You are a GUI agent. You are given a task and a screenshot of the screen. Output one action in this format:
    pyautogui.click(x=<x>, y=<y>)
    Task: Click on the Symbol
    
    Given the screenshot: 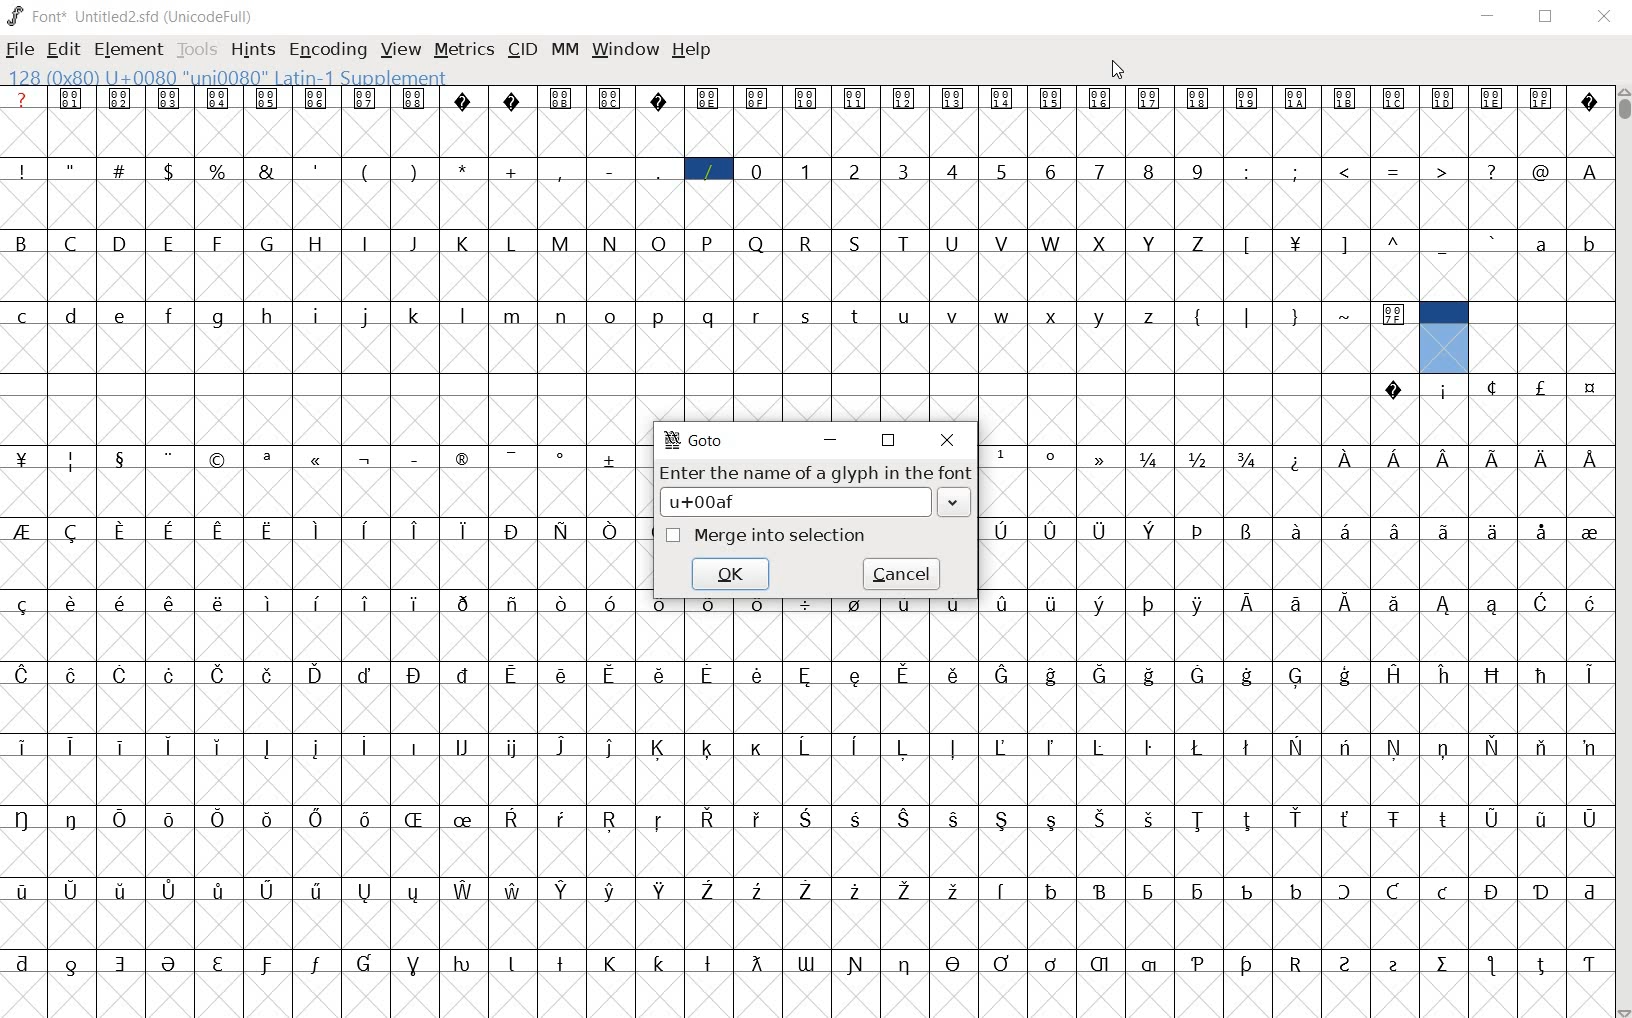 What is the action you would take?
    pyautogui.click(x=1443, y=747)
    